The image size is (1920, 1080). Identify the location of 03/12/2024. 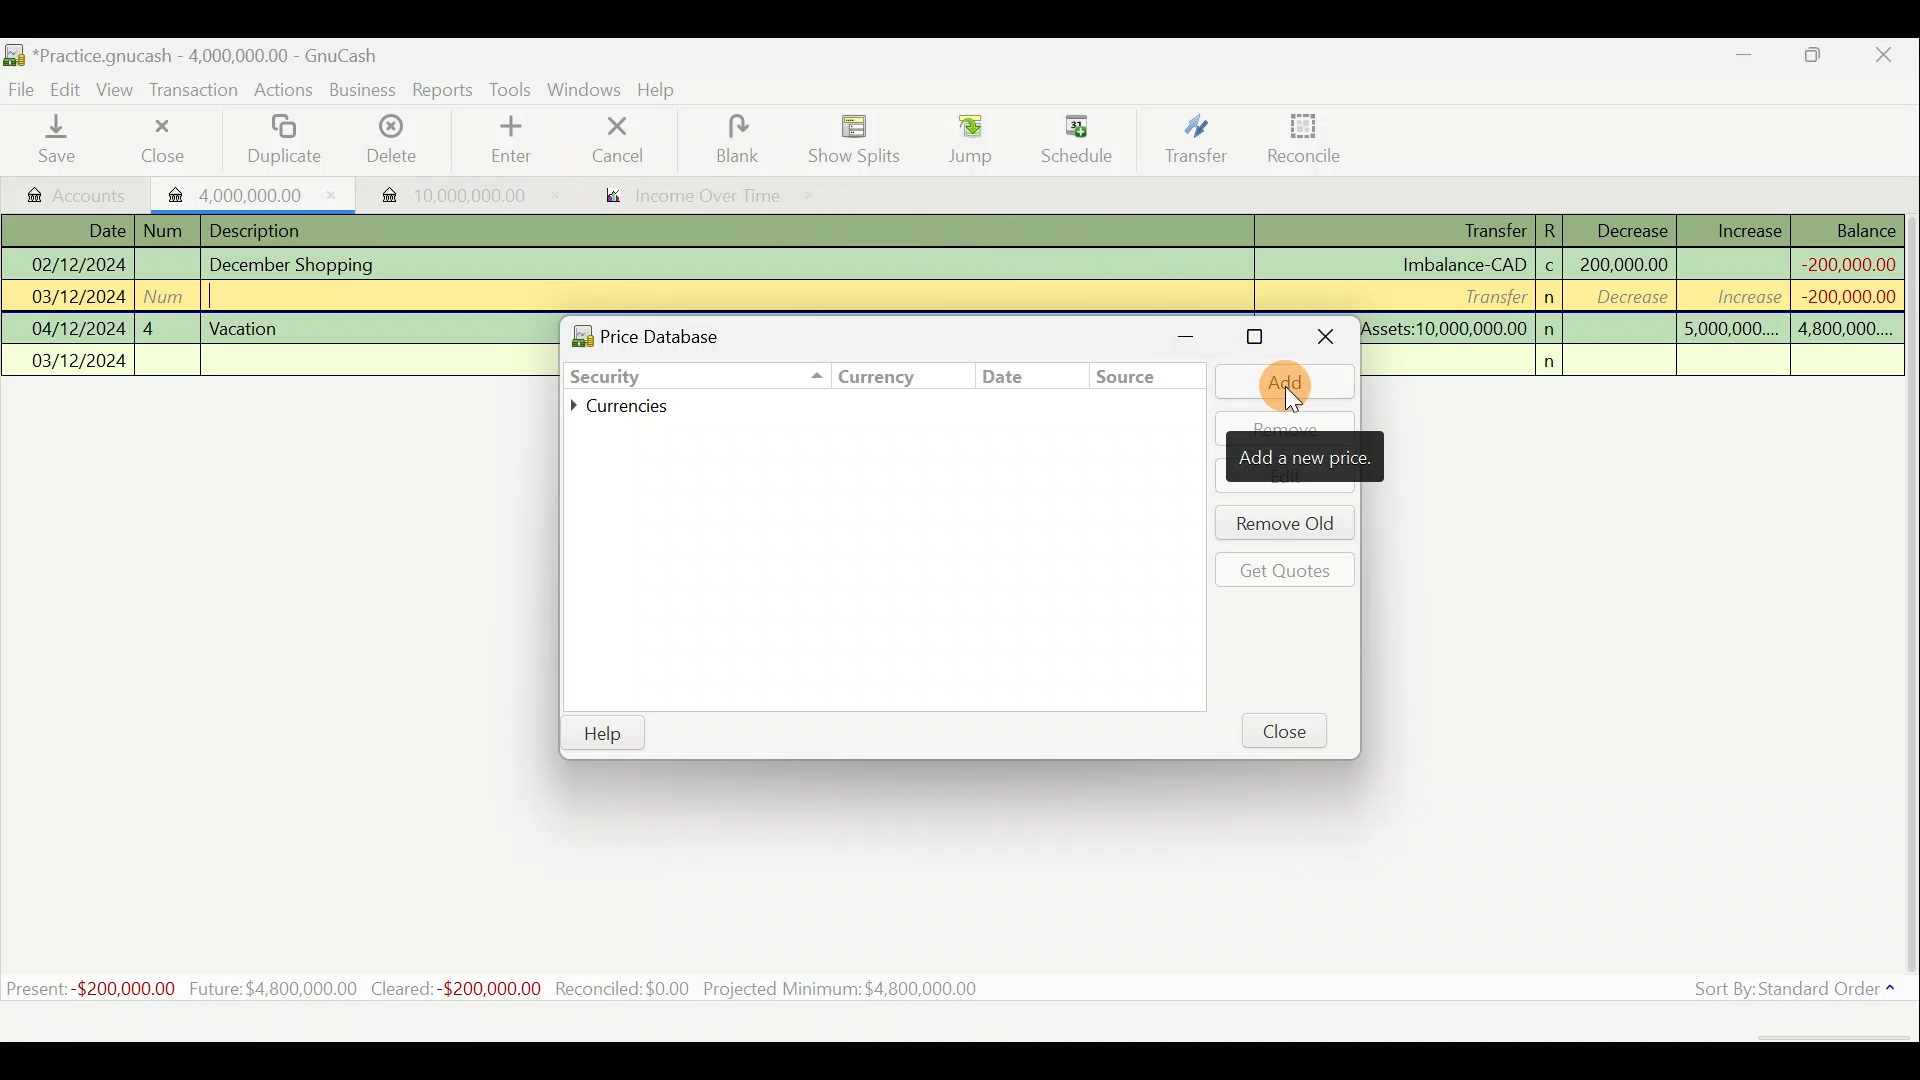
(79, 299).